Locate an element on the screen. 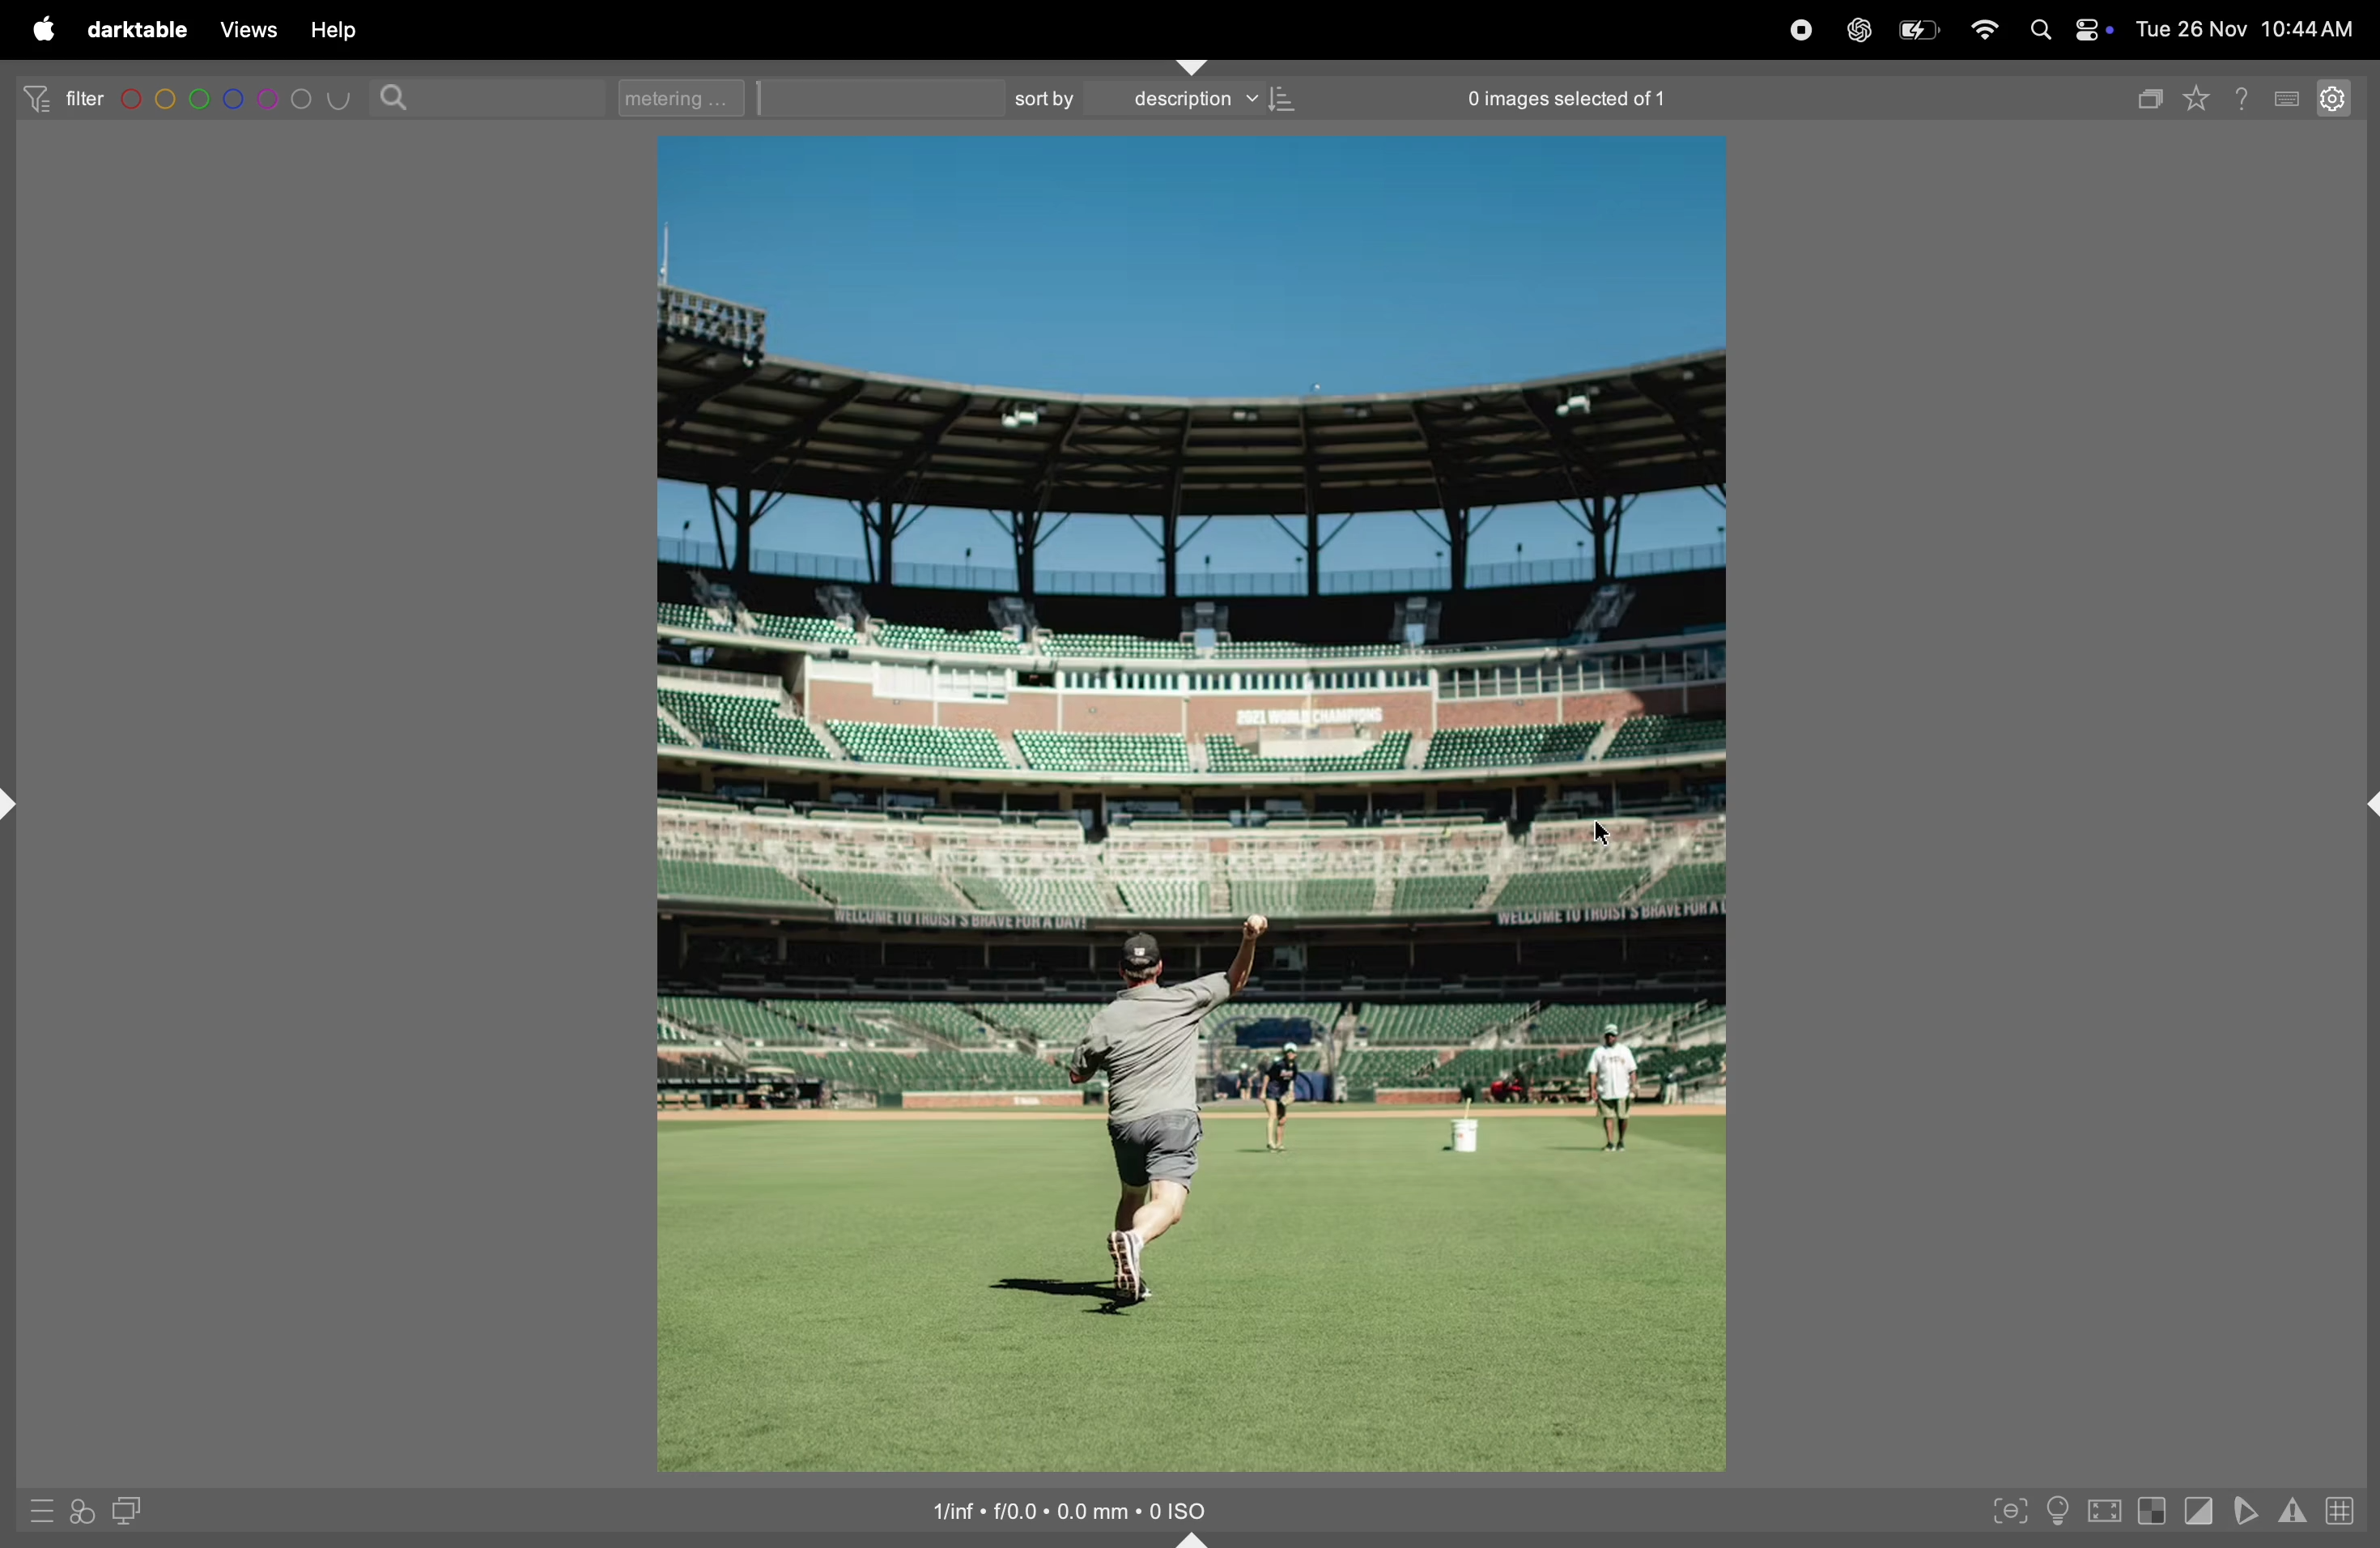 This screenshot has width=2380, height=1548. shift+ctrl+t is located at coordinates (1191, 65).